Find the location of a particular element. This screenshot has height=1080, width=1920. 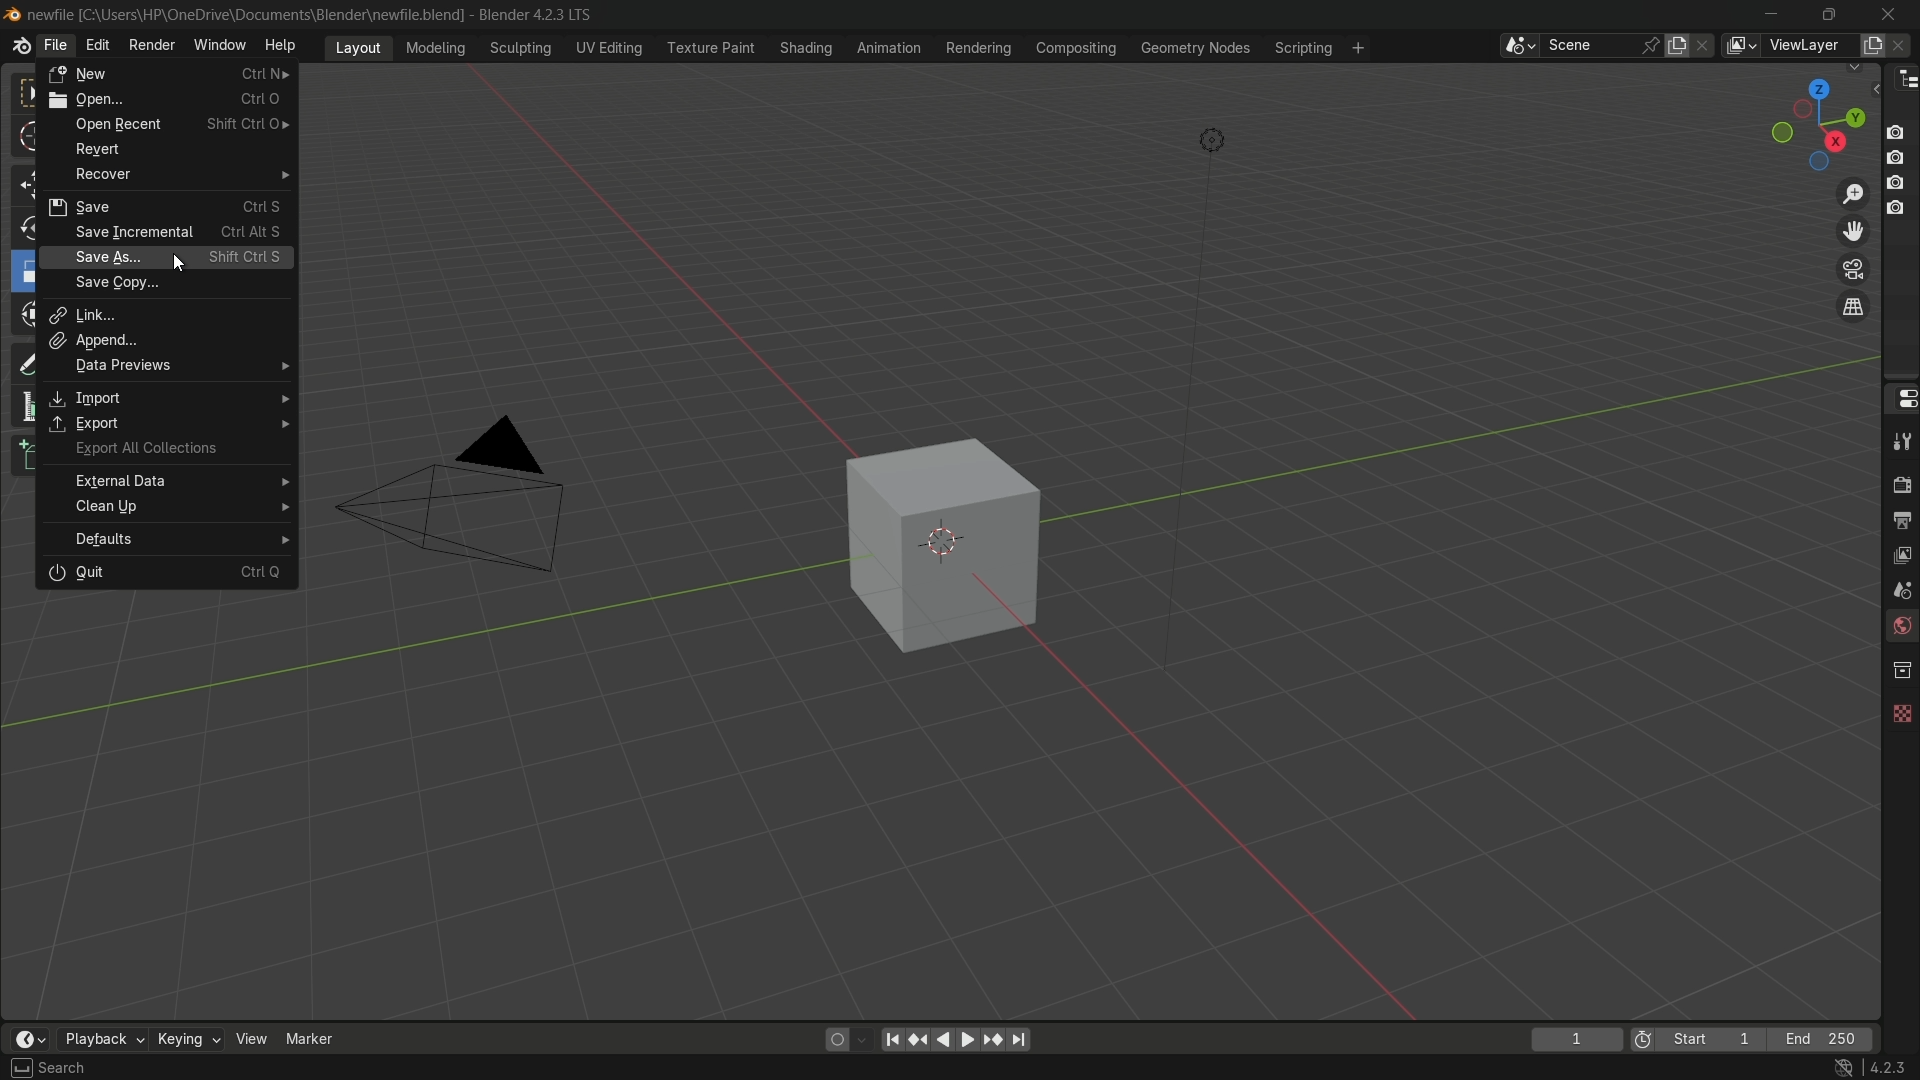

collections is located at coordinates (1901, 670).